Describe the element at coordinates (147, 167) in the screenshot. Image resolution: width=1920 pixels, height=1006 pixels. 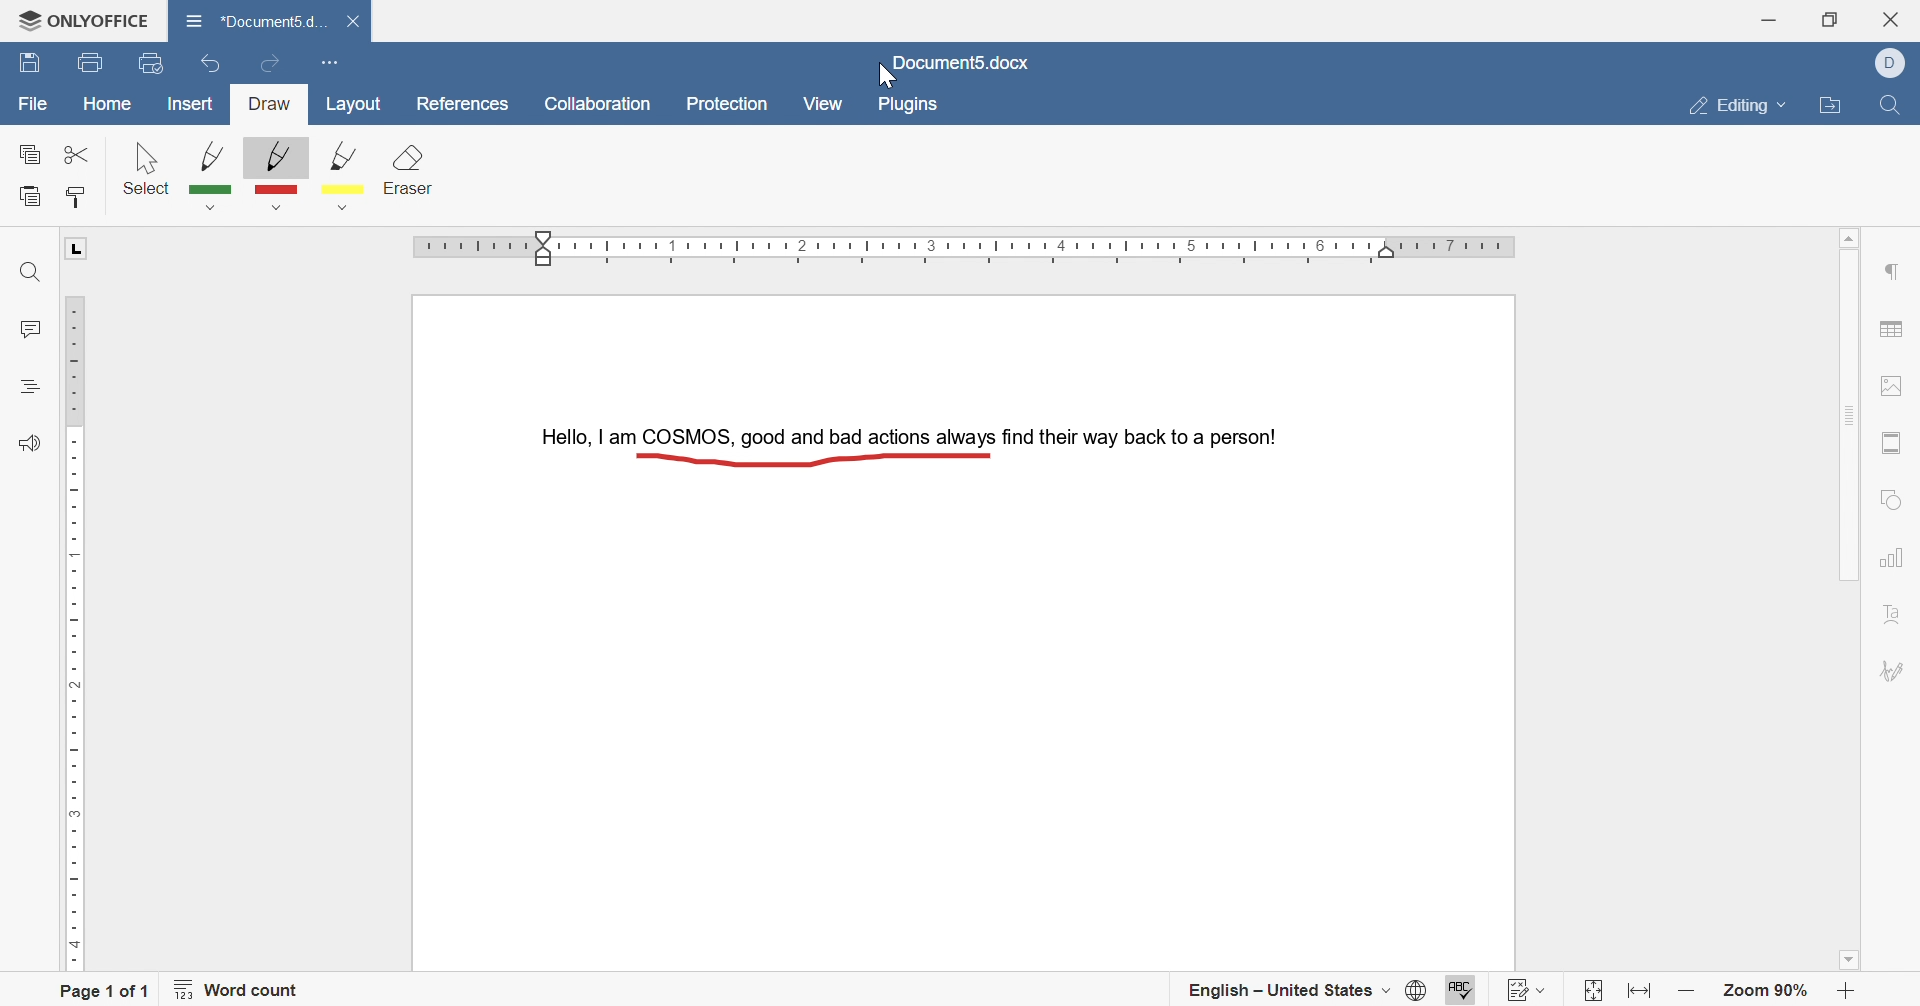
I see `select` at that location.